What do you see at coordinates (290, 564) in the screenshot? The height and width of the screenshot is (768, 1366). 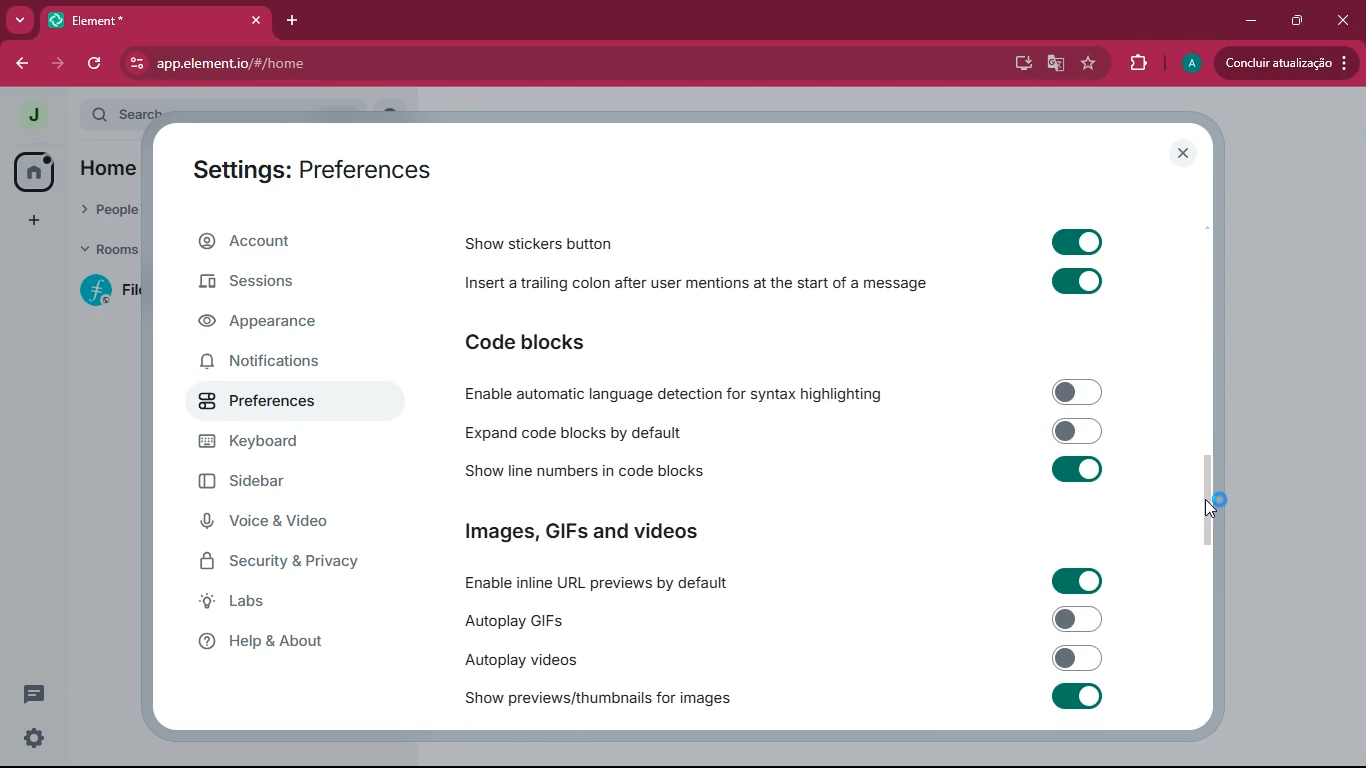 I see `Security & Privacy` at bounding box center [290, 564].